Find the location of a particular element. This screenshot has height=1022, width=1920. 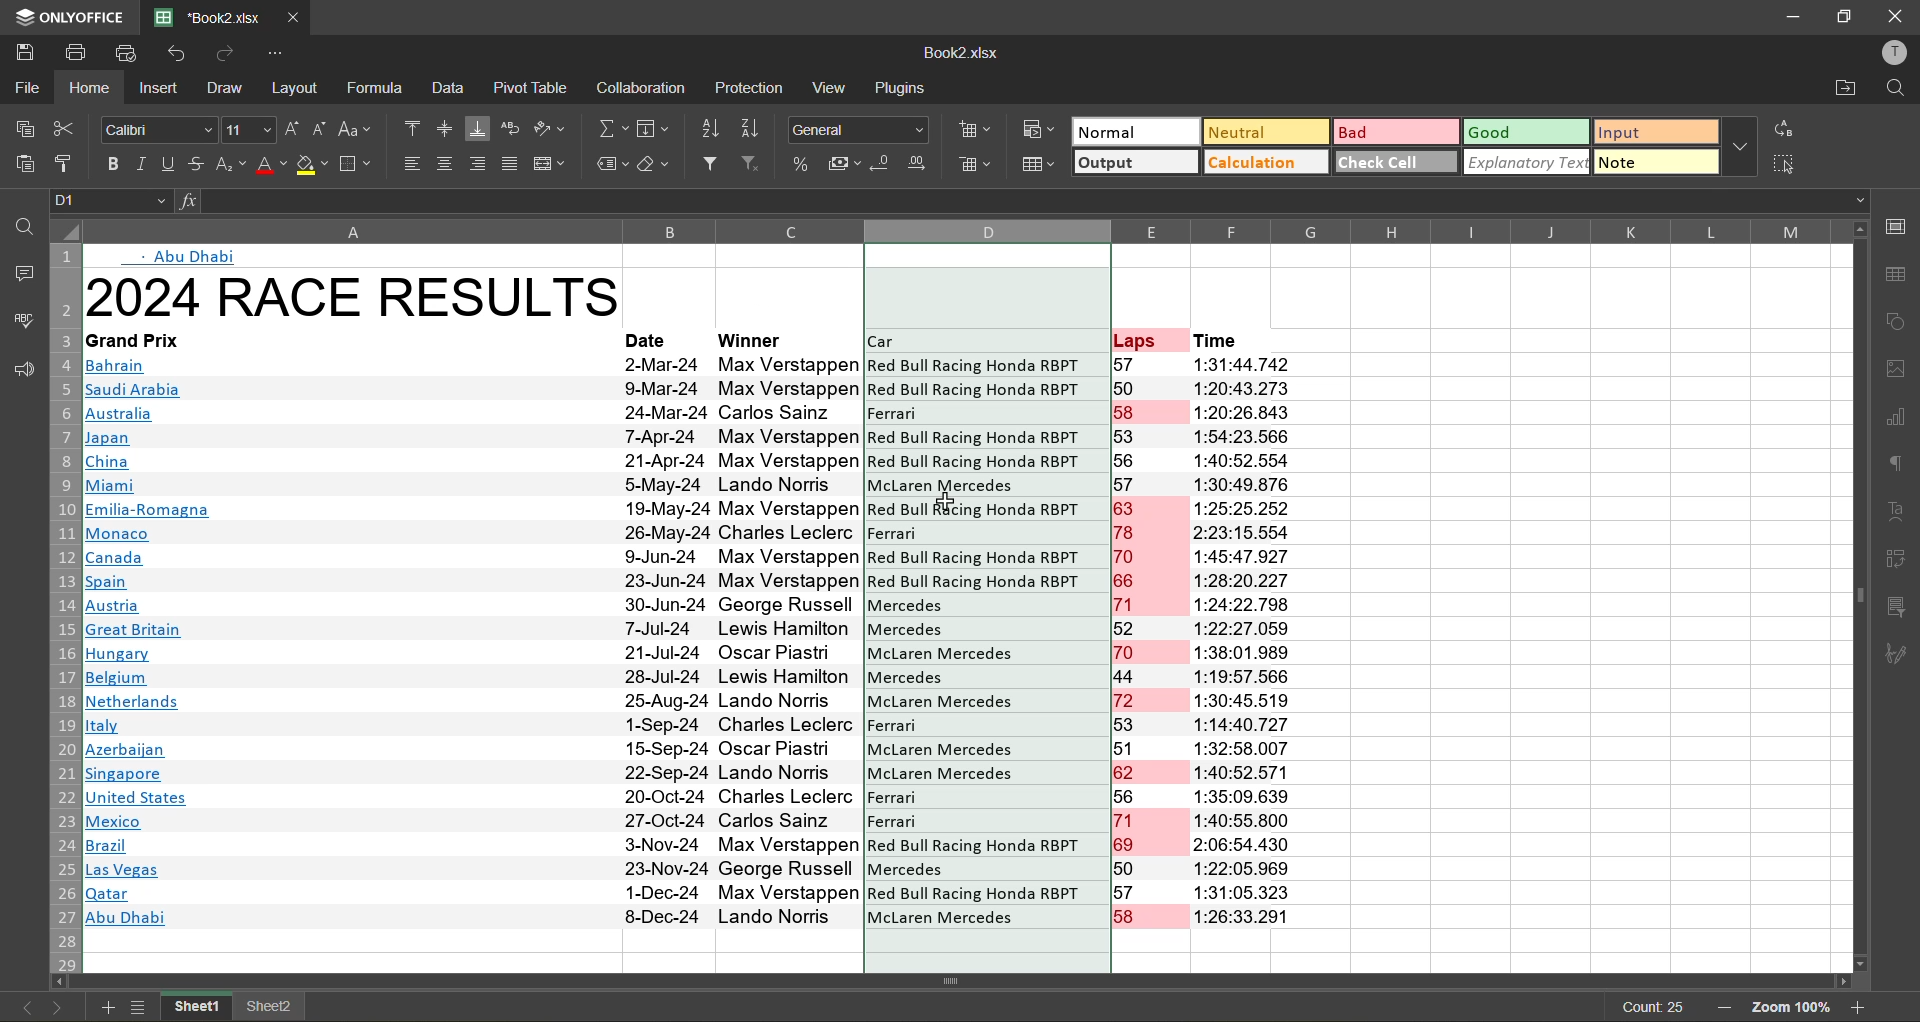

|Spain 23-Jun-24 Max Verstappen Red Bull Racing Honda RBPT 66 1:28:20.227 is located at coordinates (690, 582).